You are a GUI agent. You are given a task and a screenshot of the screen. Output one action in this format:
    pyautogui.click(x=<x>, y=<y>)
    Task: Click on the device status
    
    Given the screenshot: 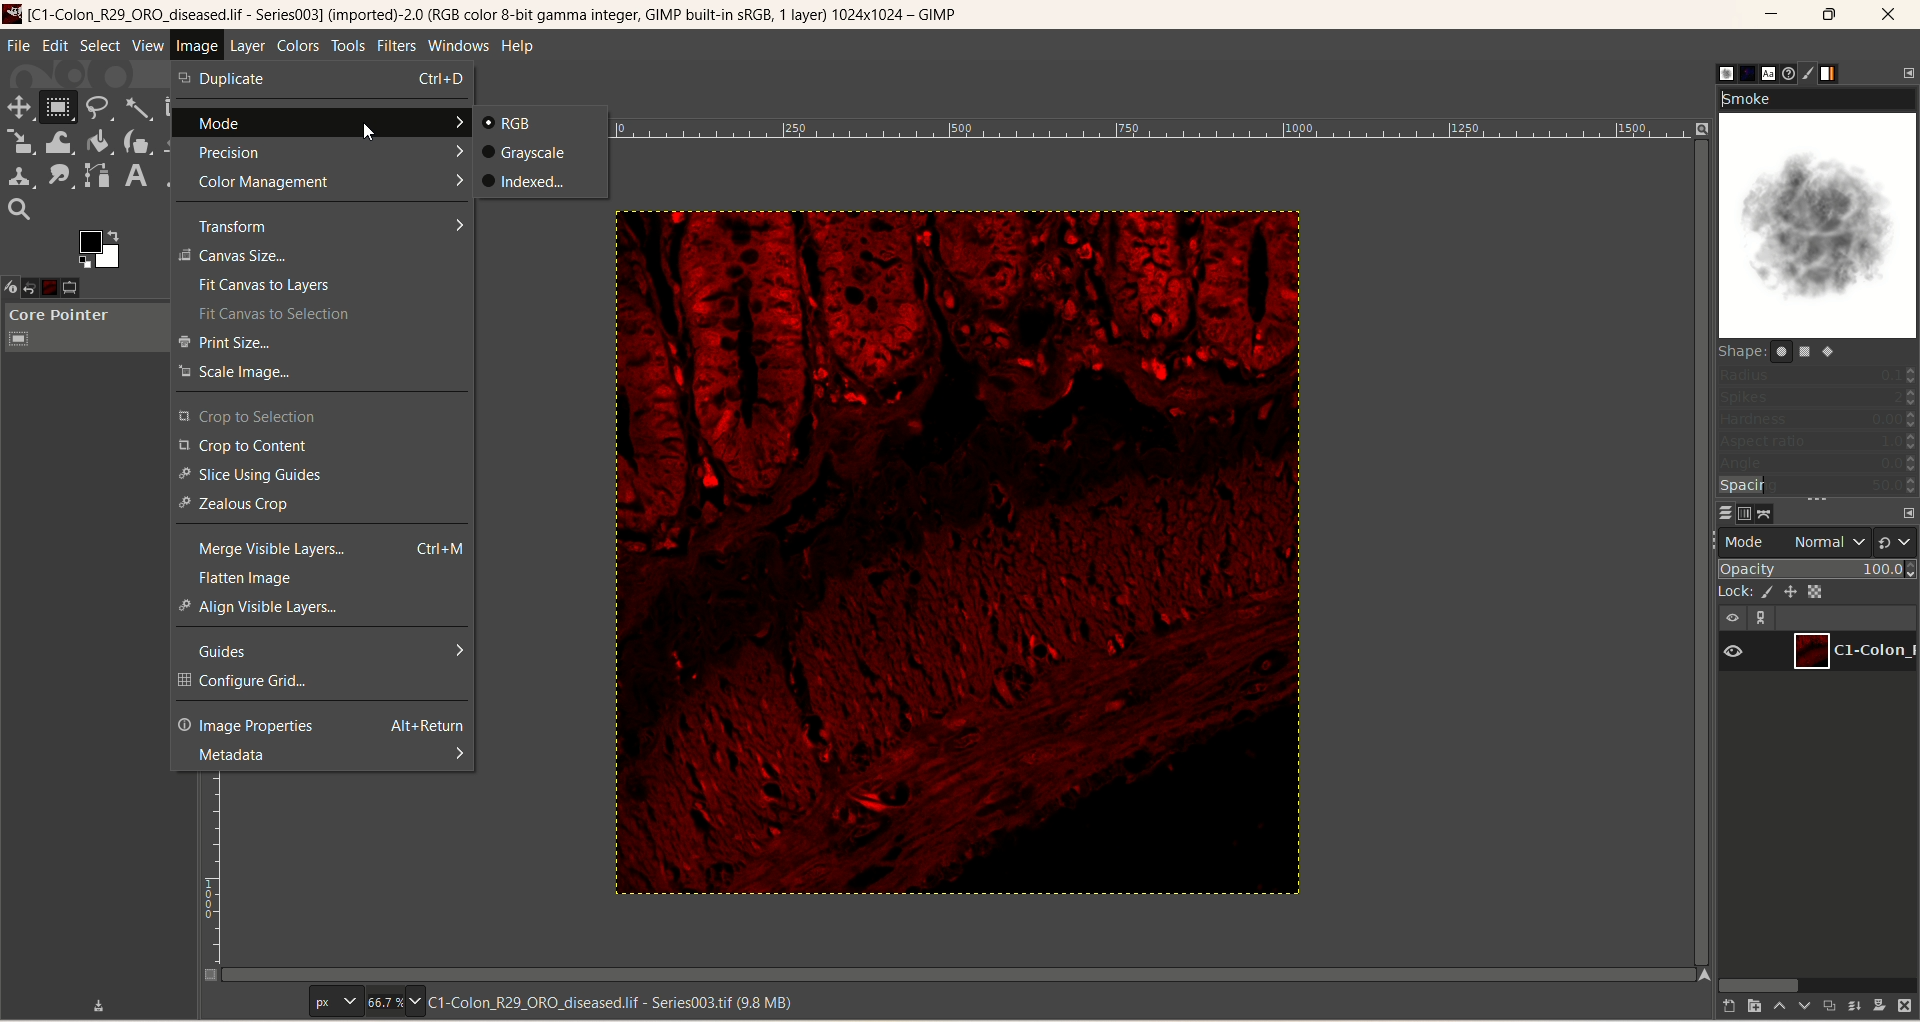 What is the action you would take?
    pyautogui.click(x=12, y=288)
    